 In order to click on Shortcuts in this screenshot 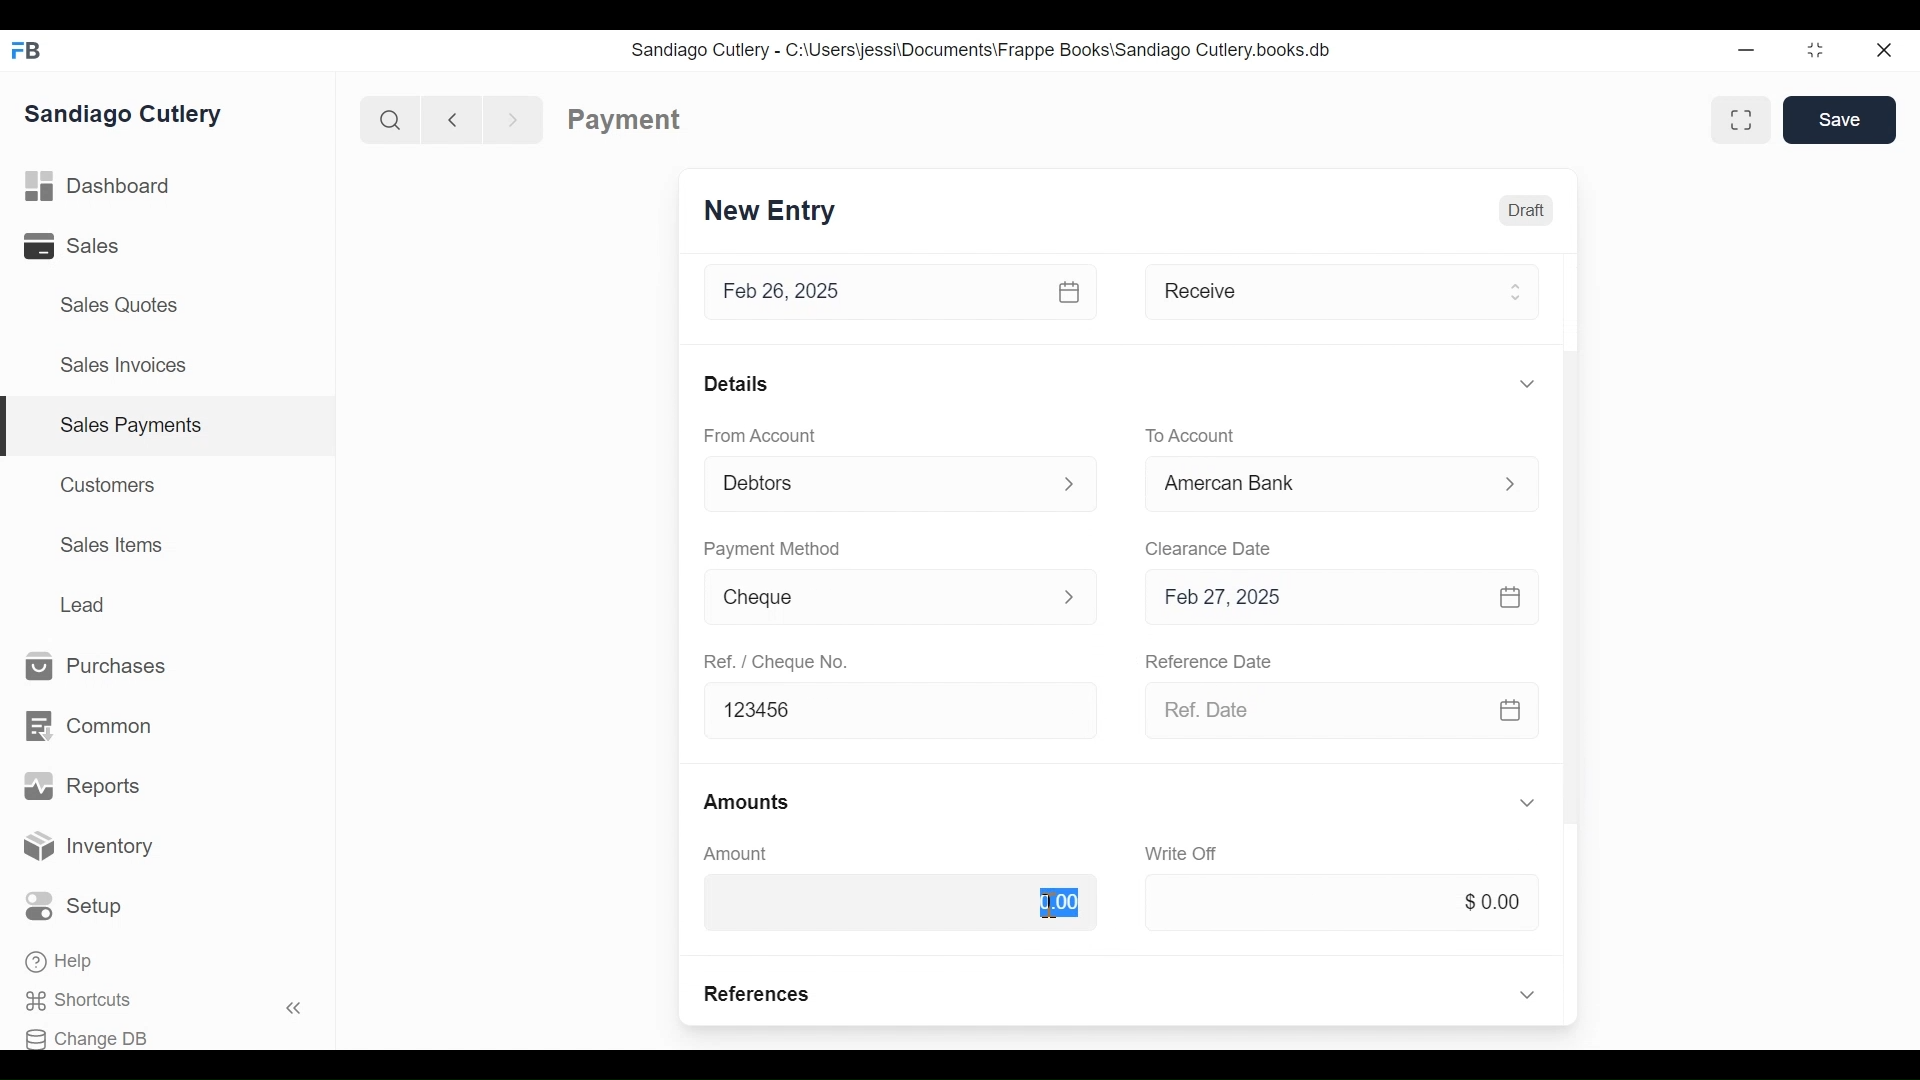, I will do `click(91, 1001)`.